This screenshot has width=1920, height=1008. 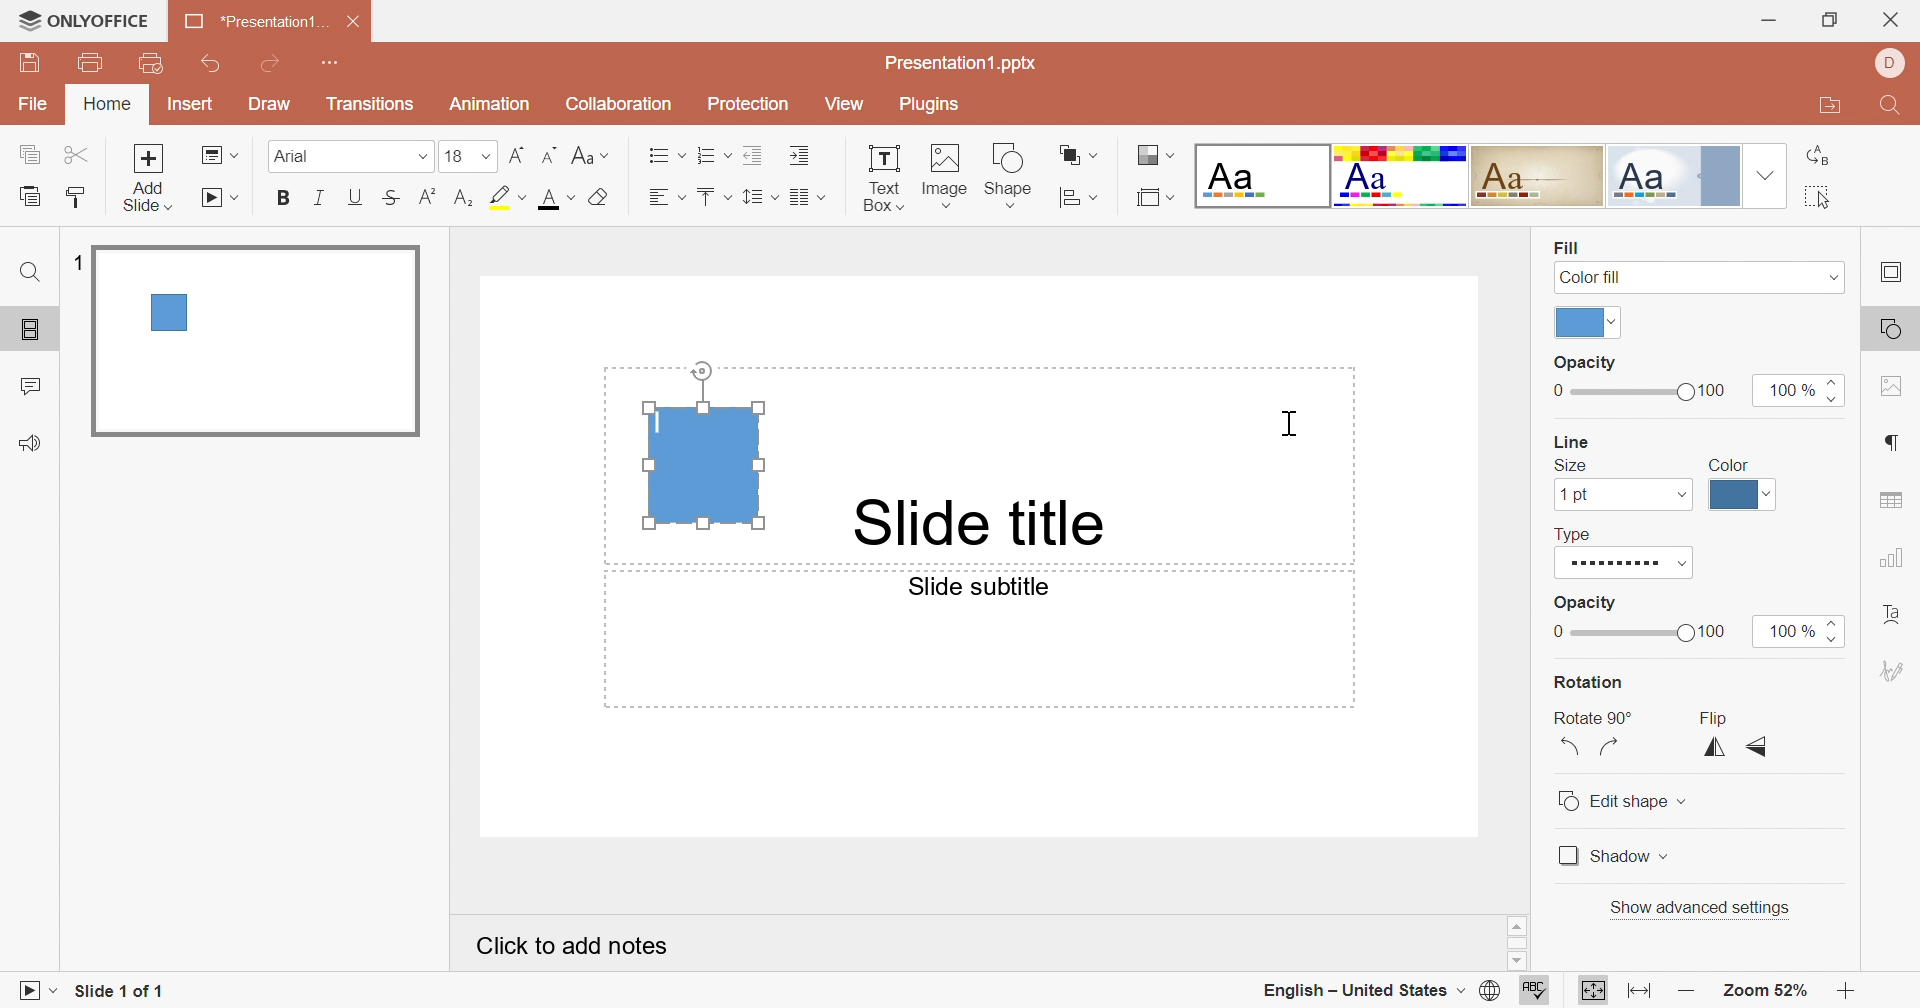 I want to click on color, so click(x=1577, y=323).